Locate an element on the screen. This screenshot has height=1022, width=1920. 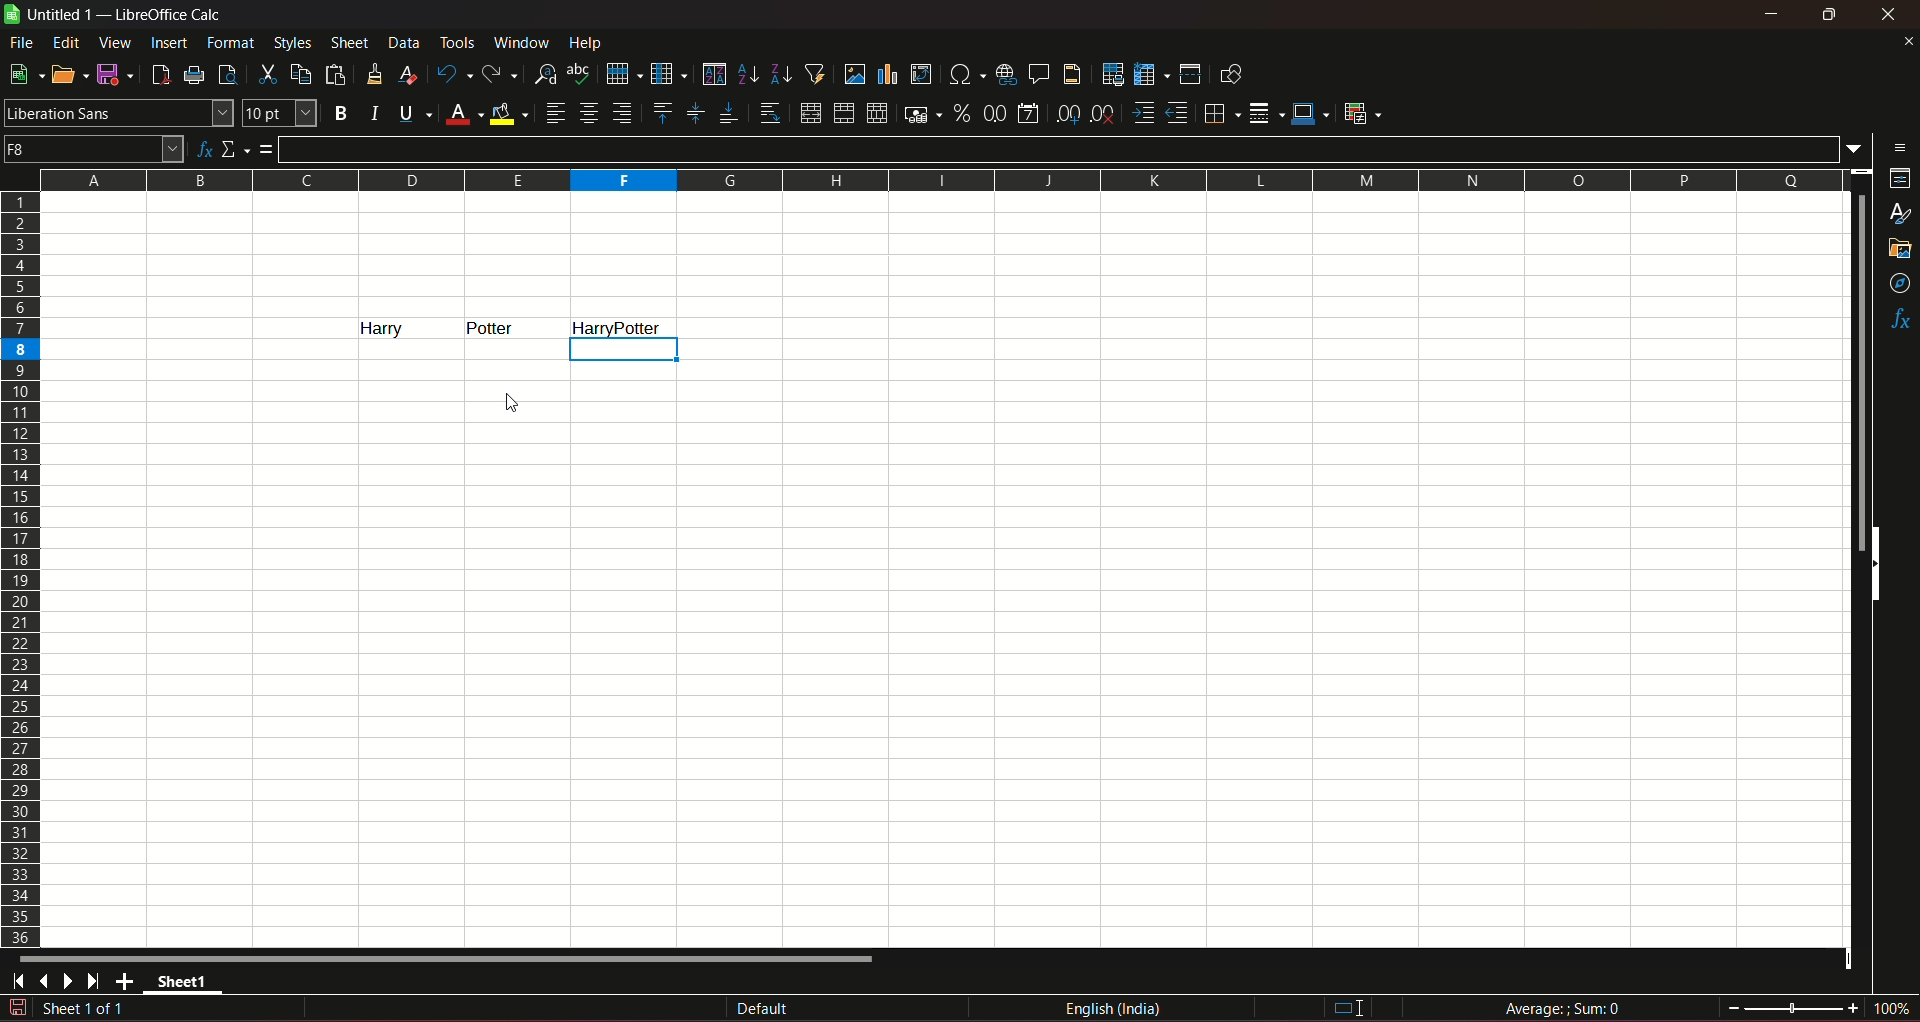
help is located at coordinates (591, 42).